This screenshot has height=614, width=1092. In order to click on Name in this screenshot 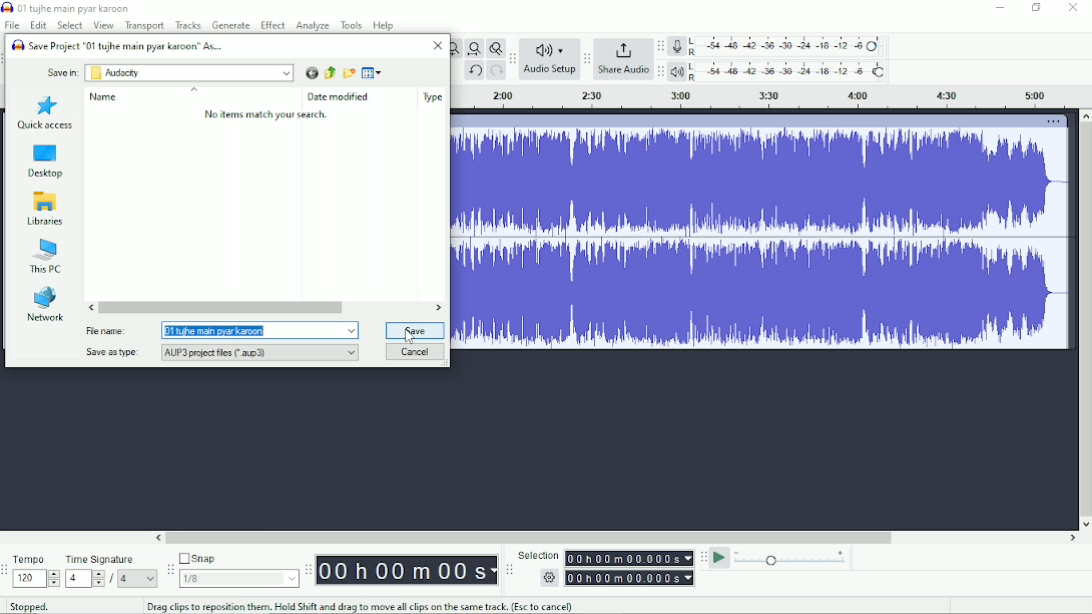, I will do `click(106, 97)`.